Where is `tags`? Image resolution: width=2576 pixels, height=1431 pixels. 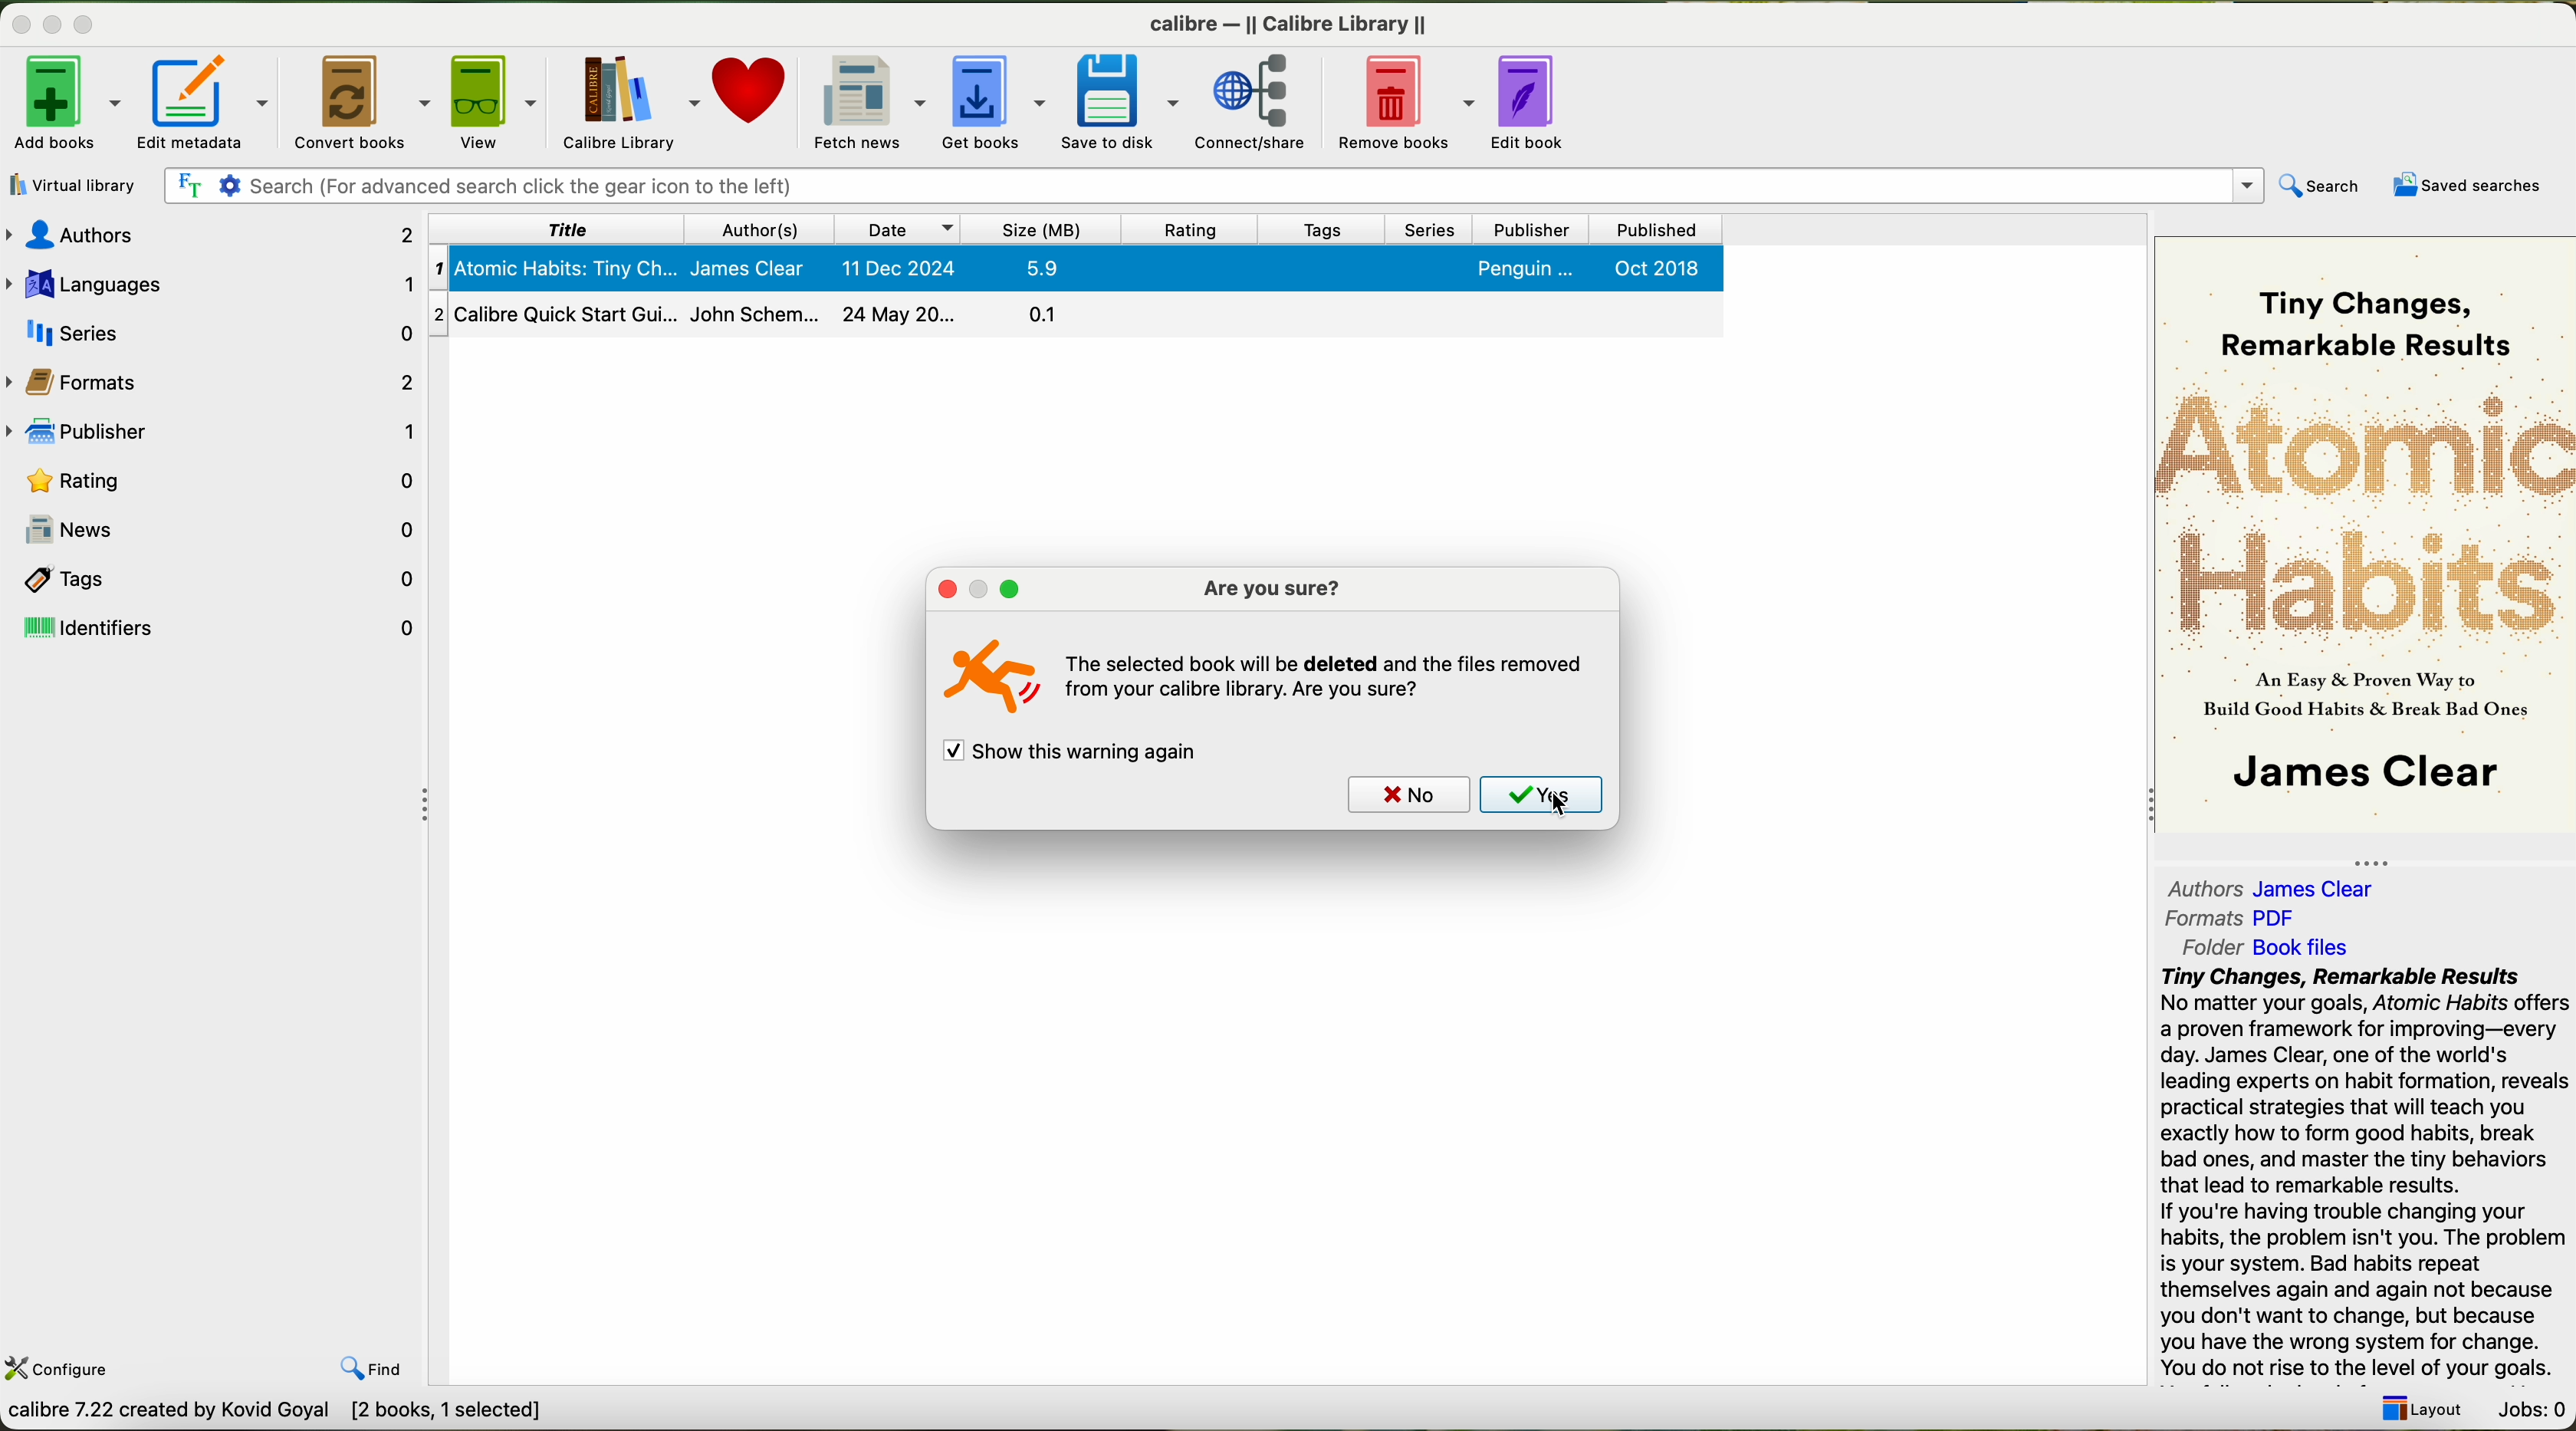
tags is located at coordinates (1318, 229).